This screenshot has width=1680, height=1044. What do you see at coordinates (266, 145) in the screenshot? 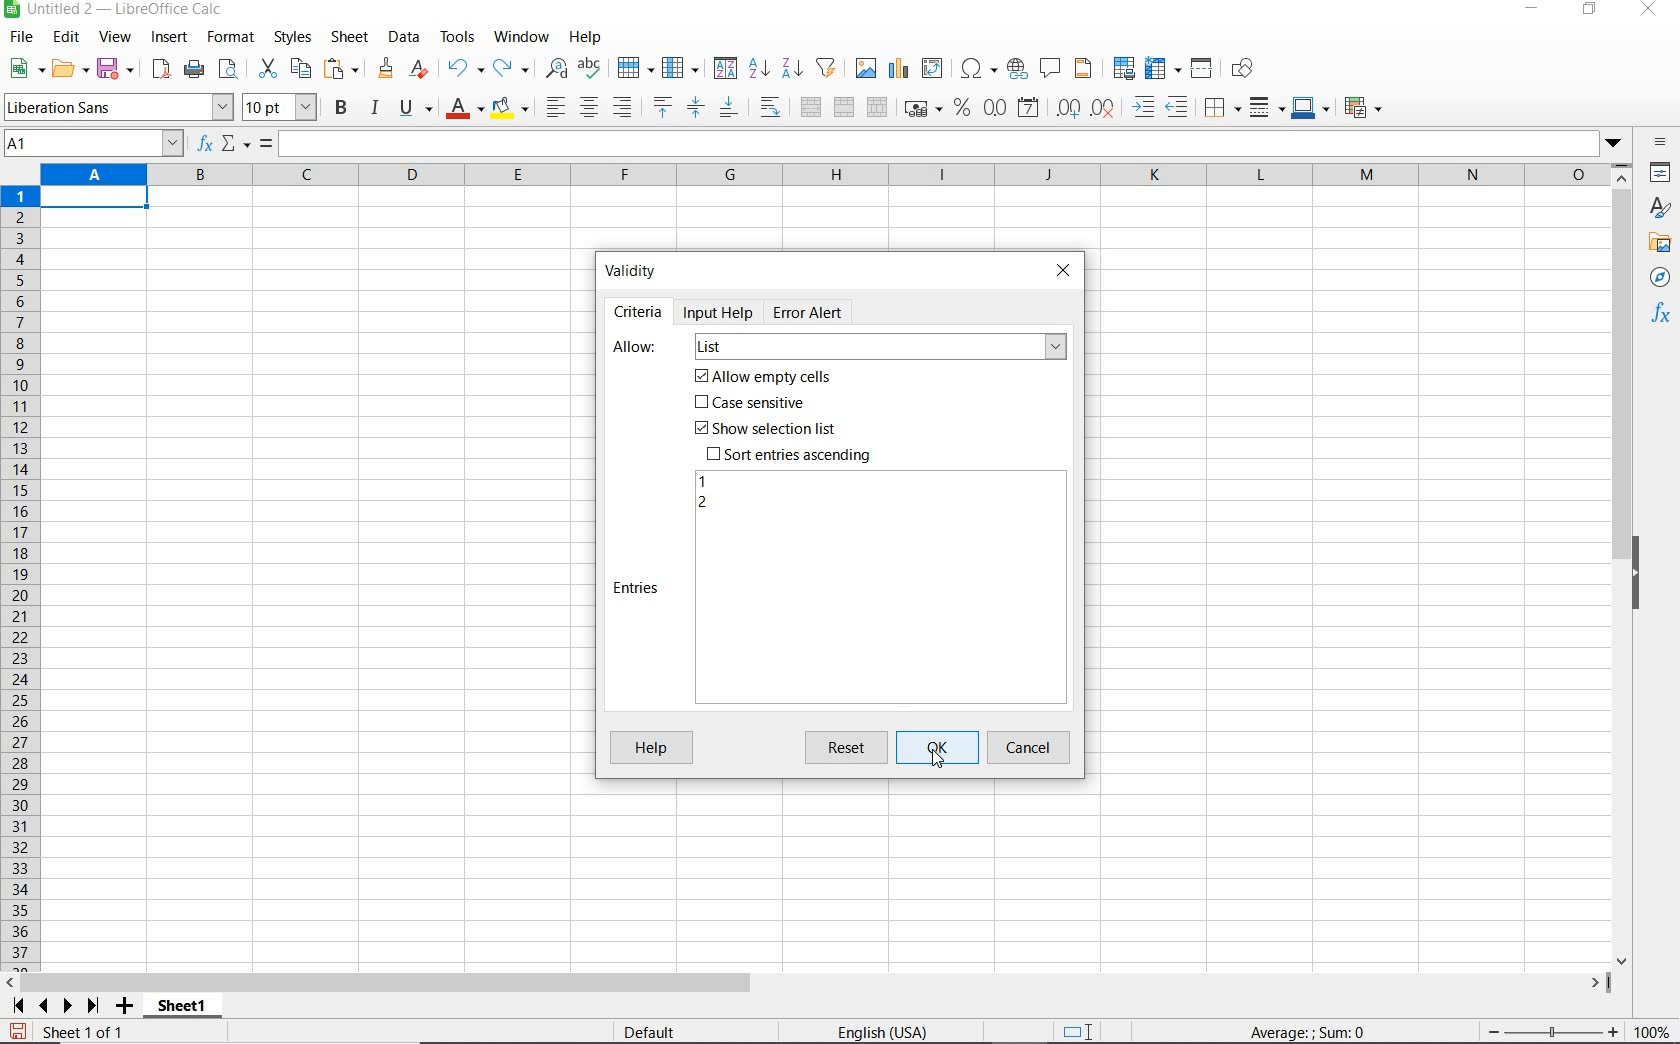
I see `formula` at bounding box center [266, 145].